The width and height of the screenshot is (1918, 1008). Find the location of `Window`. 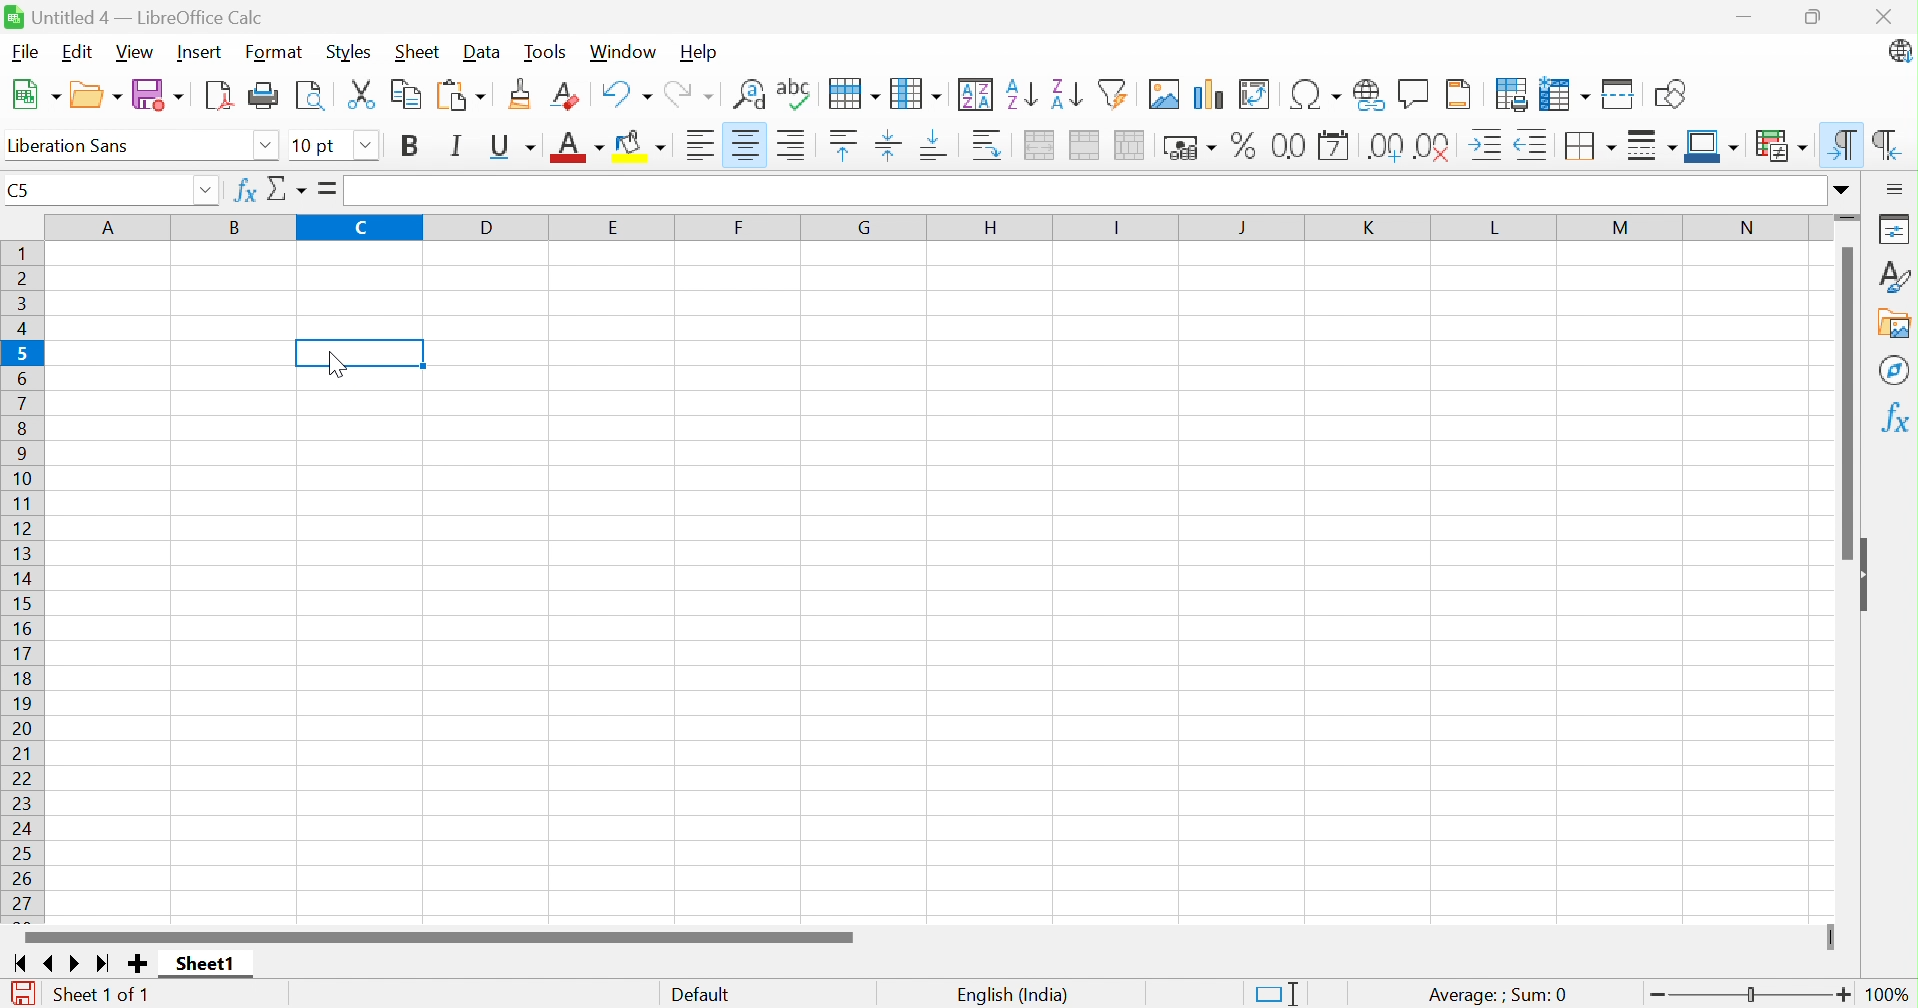

Window is located at coordinates (625, 51).